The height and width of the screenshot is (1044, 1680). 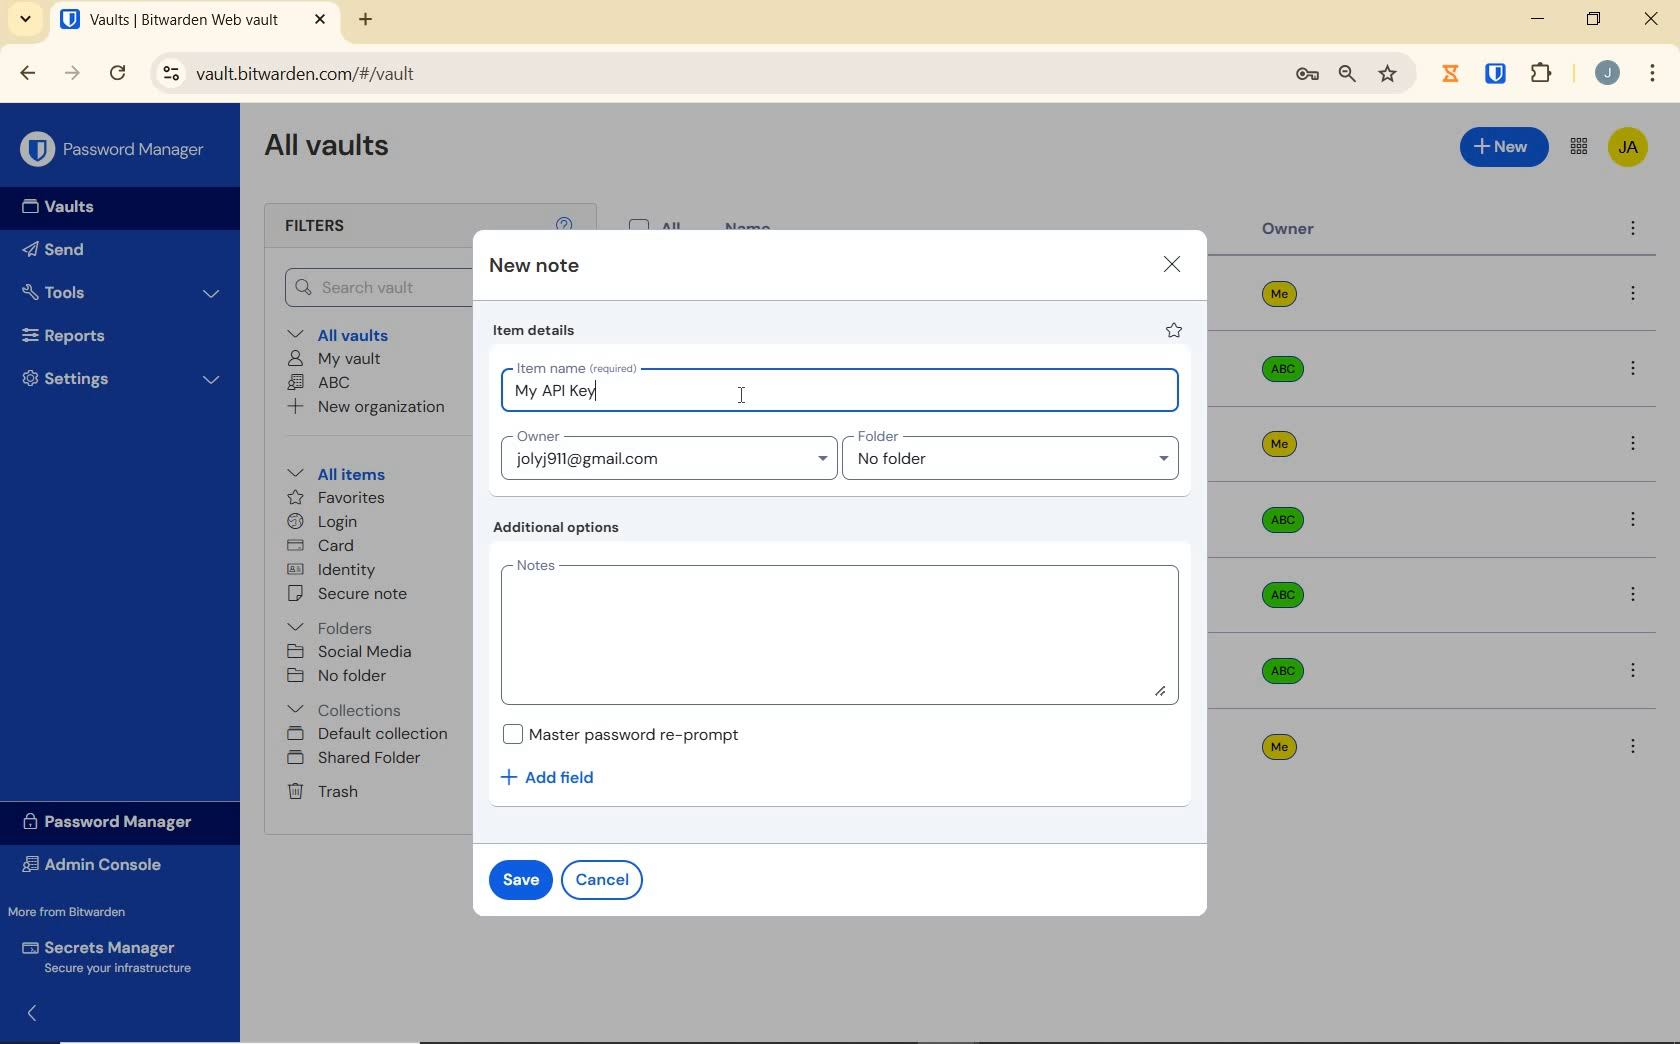 I want to click on more options, so click(x=1634, y=295).